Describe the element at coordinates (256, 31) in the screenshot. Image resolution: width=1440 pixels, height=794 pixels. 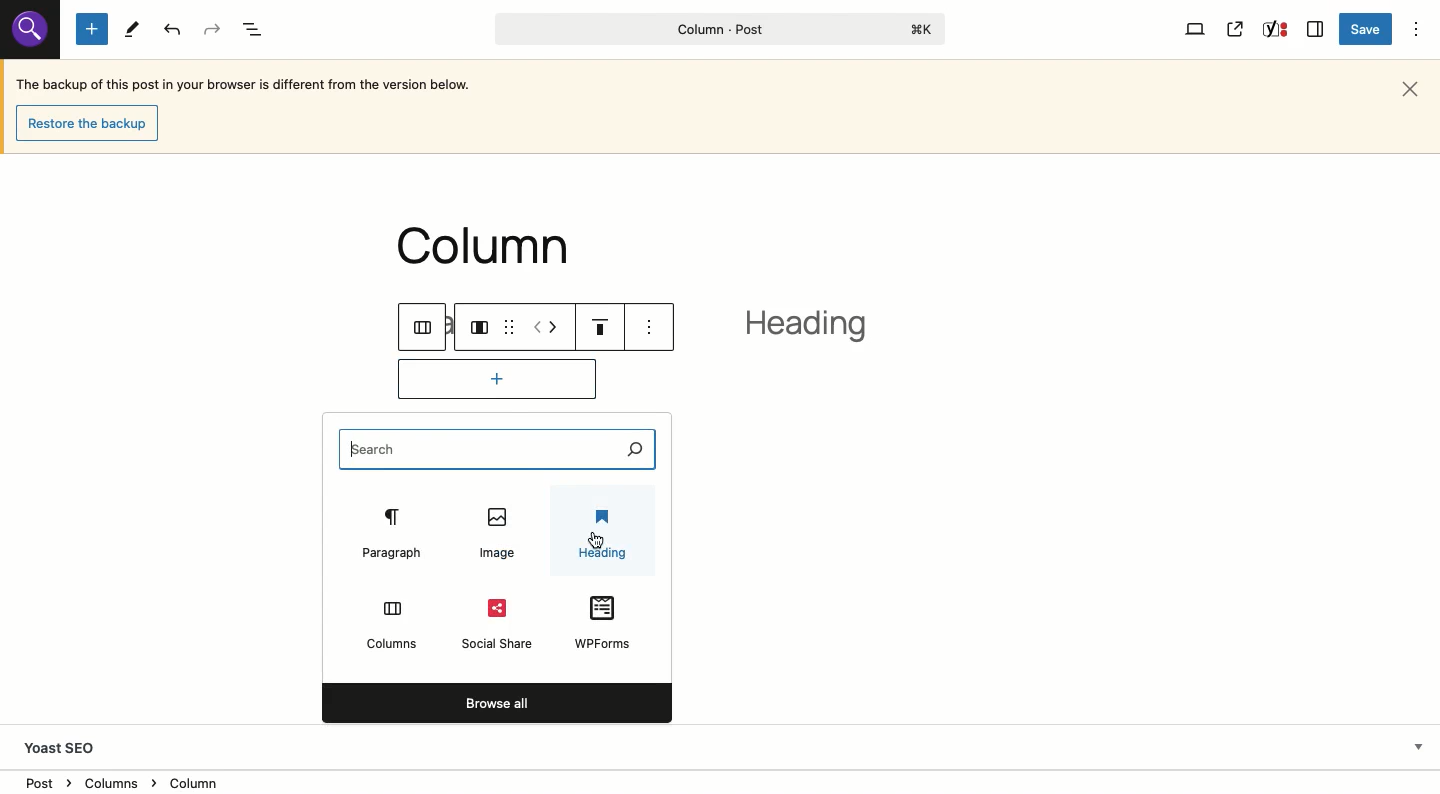
I see `Document overview` at that location.